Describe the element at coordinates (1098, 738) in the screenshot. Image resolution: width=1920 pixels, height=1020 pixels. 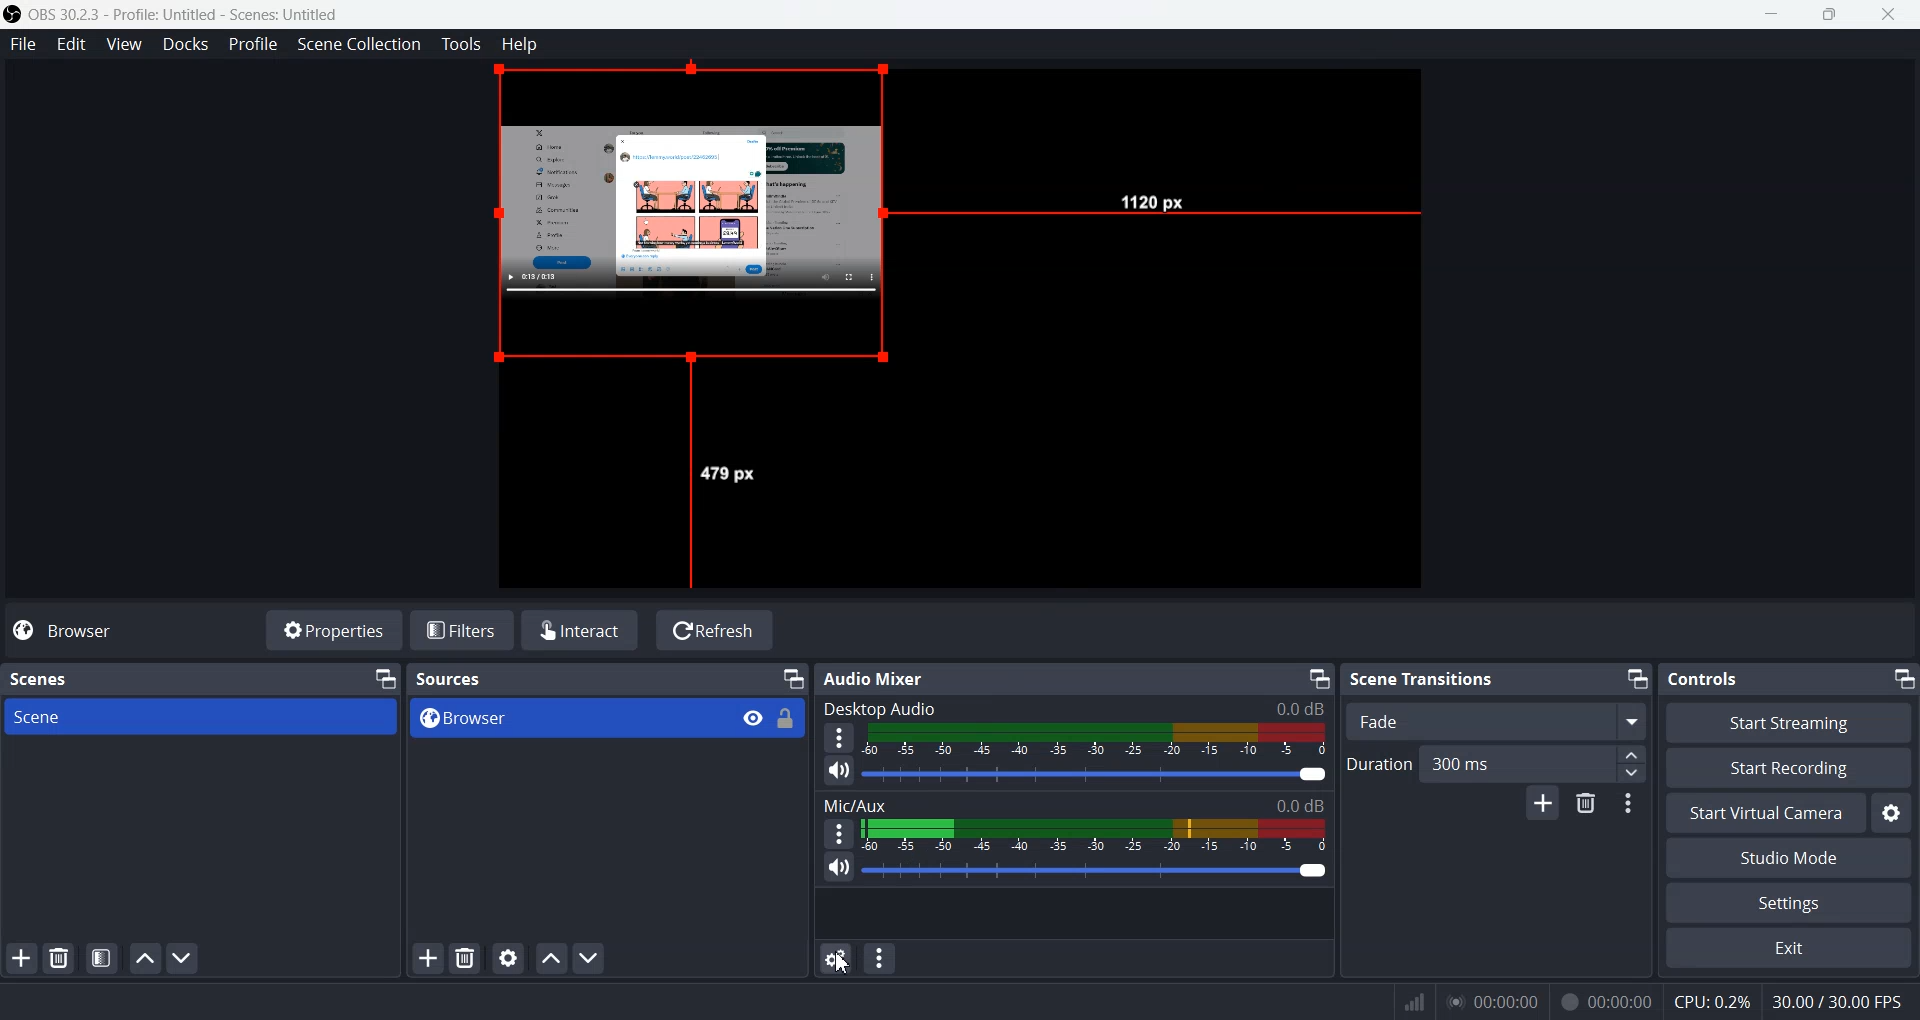
I see `Volume indicator` at that location.